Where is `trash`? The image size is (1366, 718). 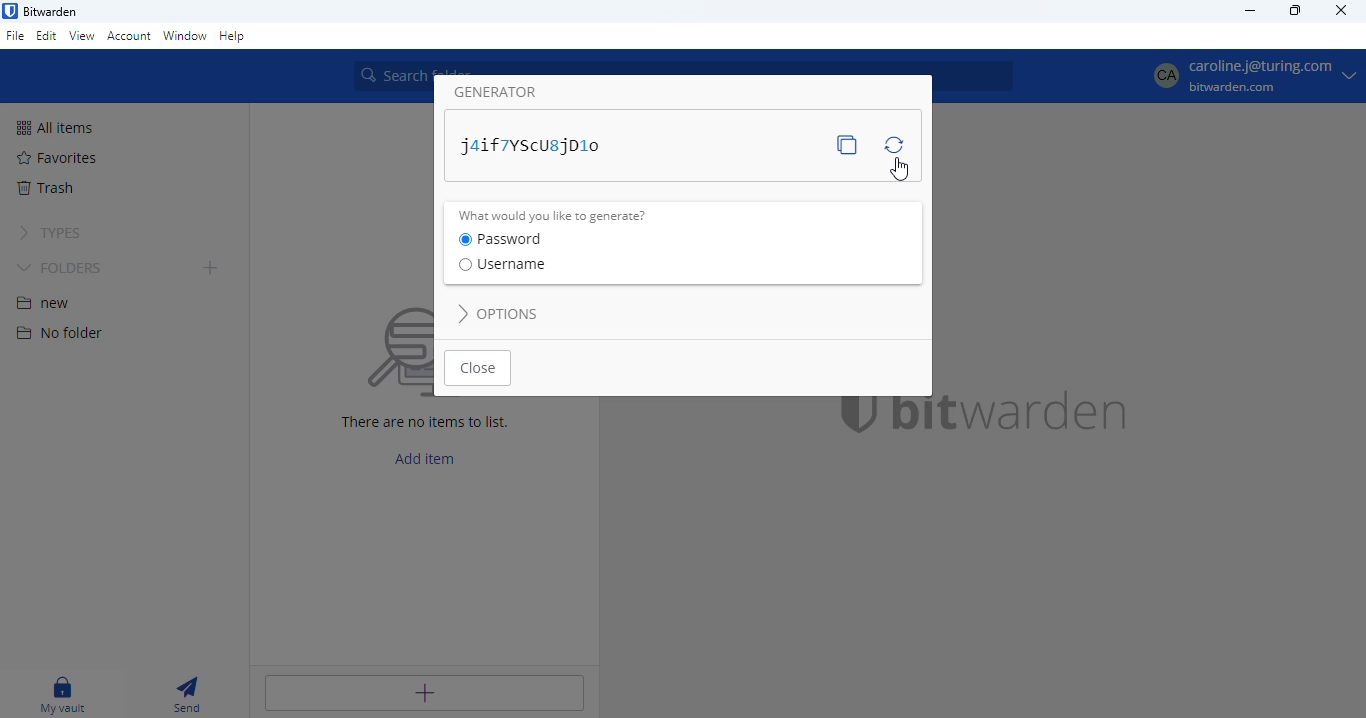 trash is located at coordinates (44, 188).